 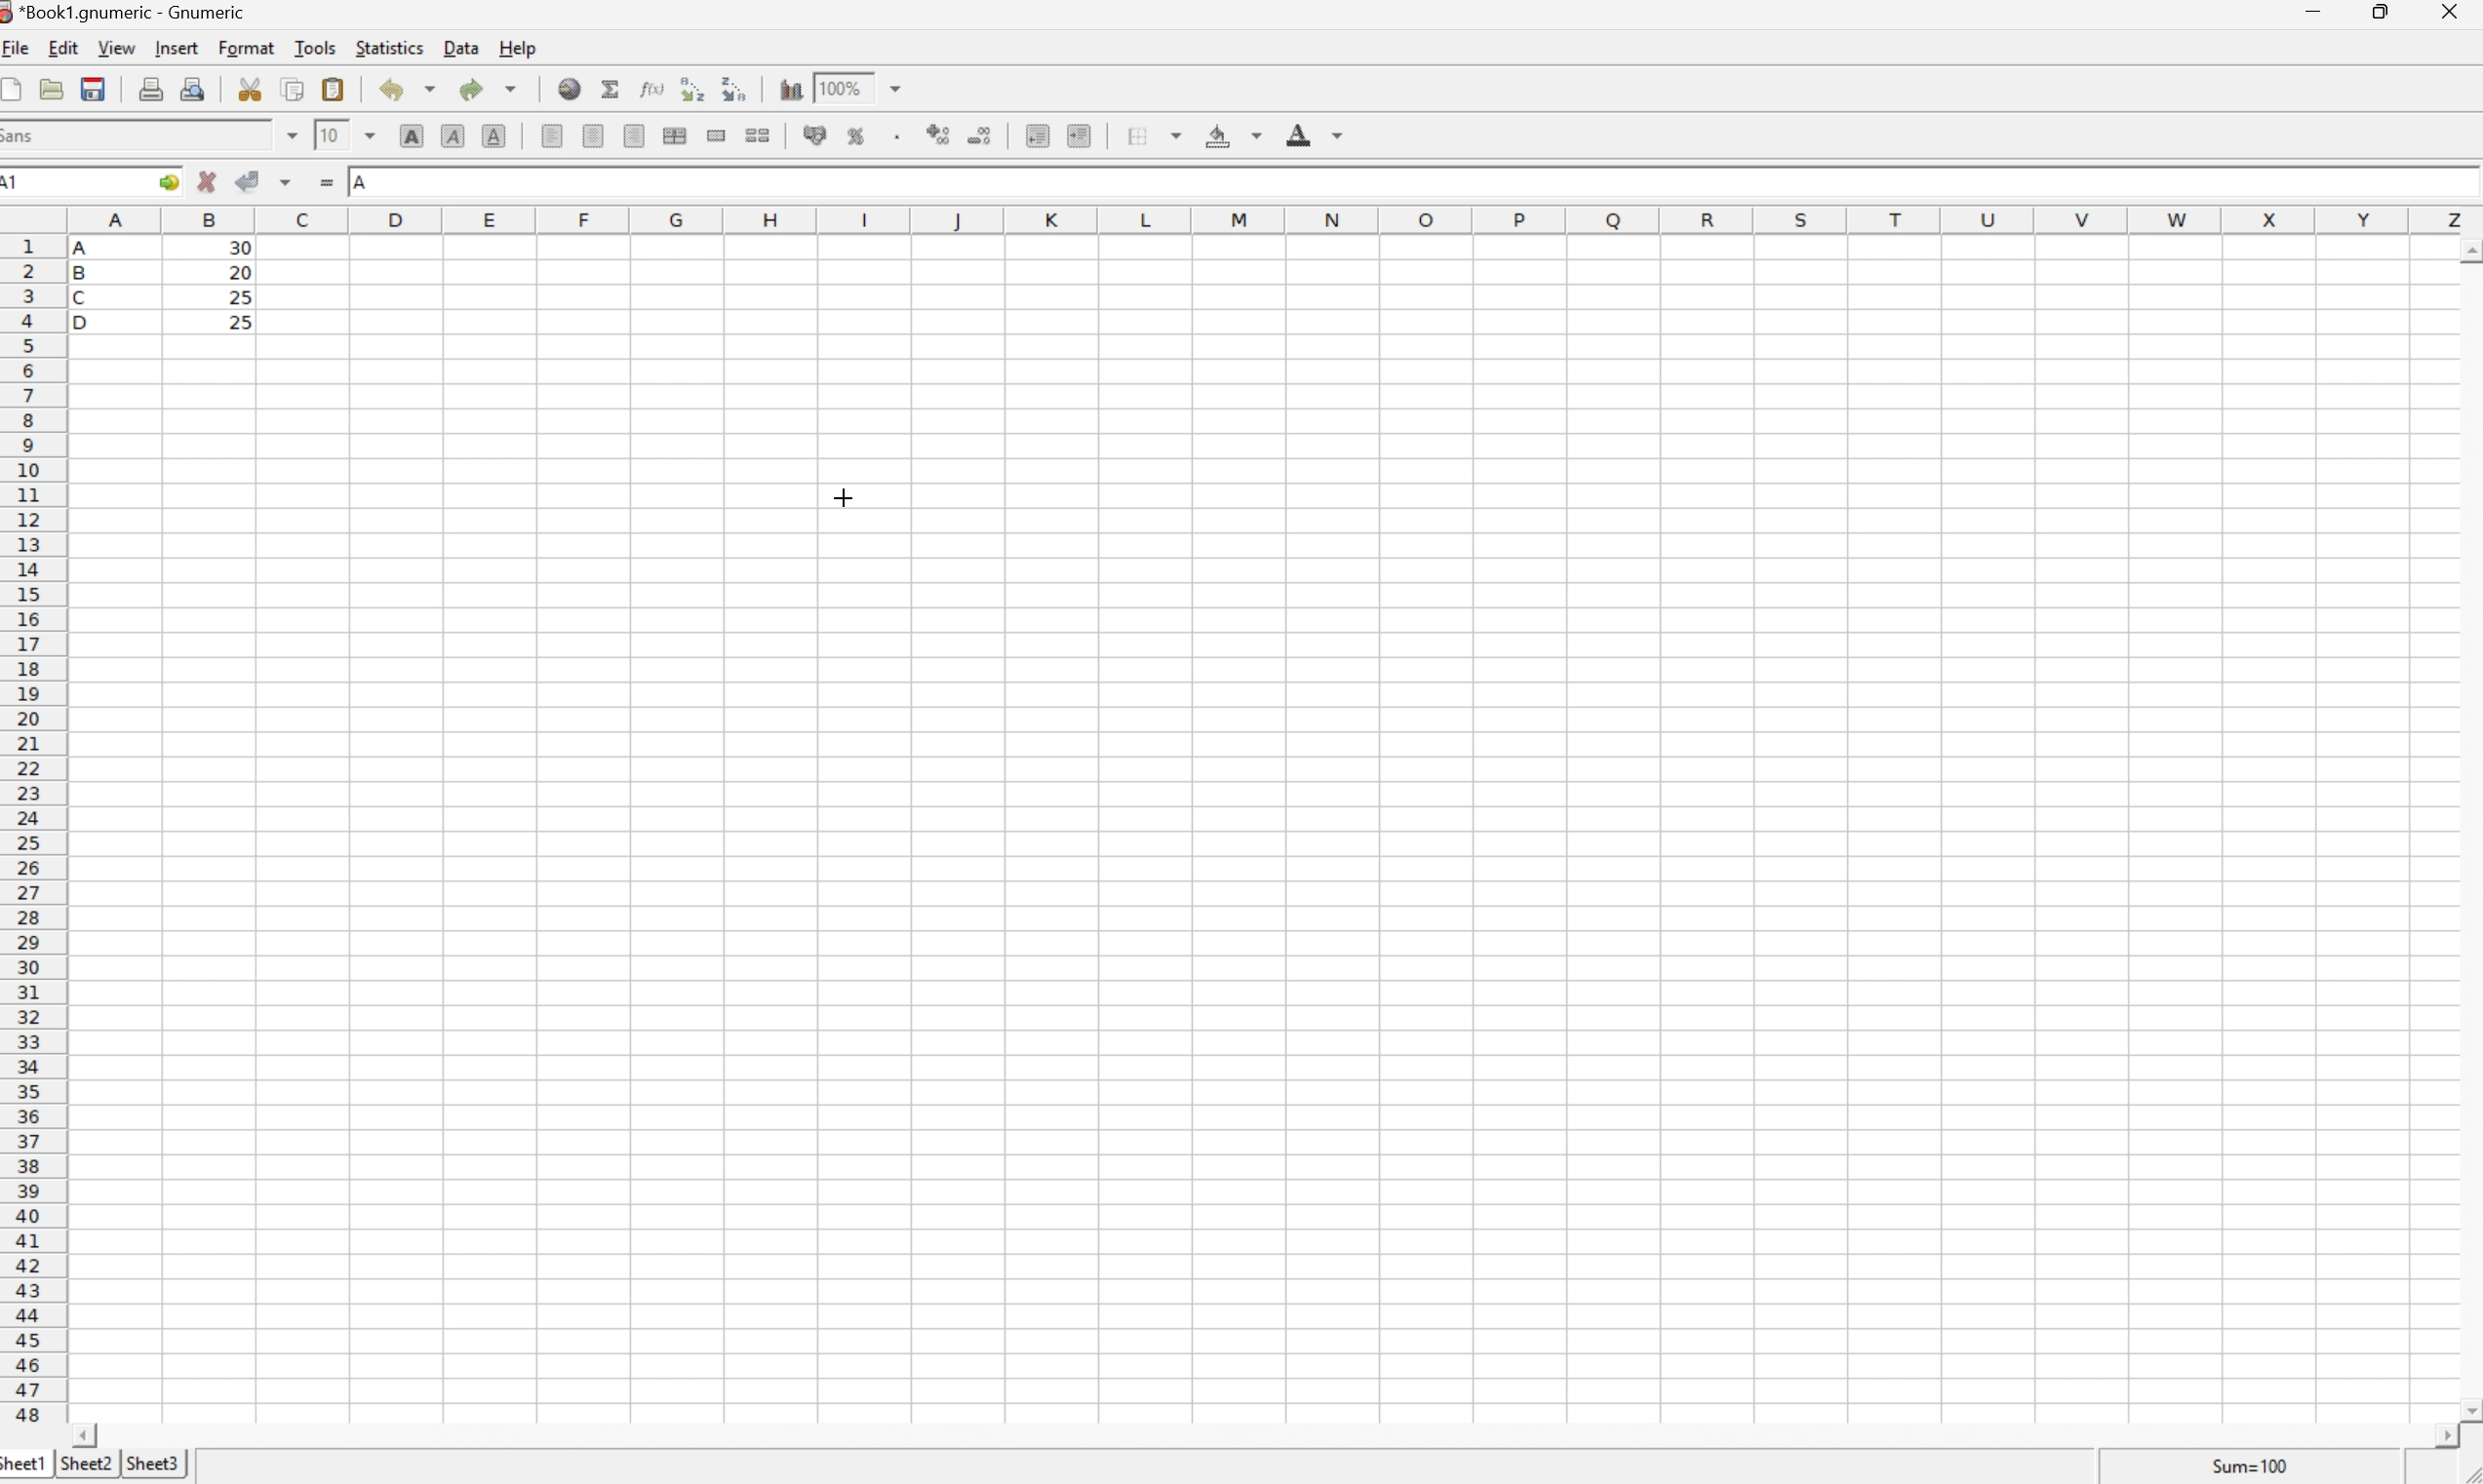 I want to click on Undo, so click(x=407, y=89).